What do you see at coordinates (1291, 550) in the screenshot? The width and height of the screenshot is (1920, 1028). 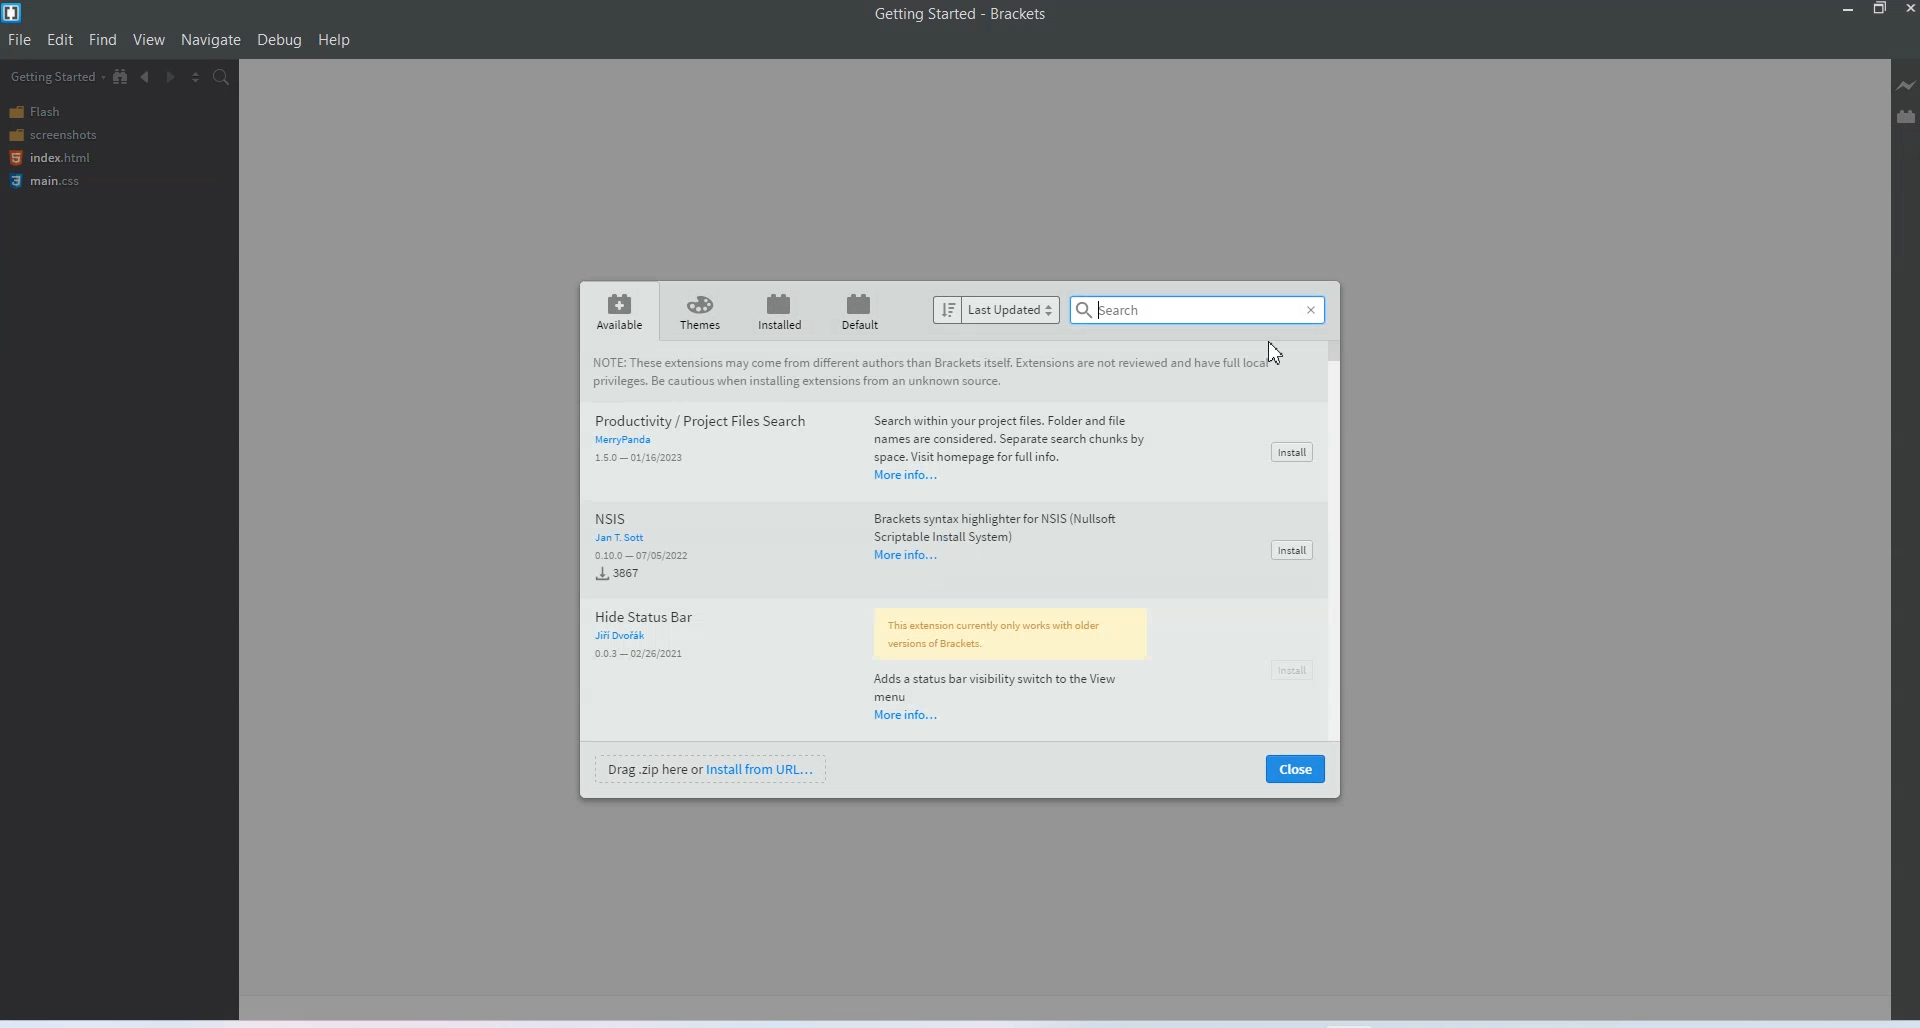 I see `install` at bounding box center [1291, 550].